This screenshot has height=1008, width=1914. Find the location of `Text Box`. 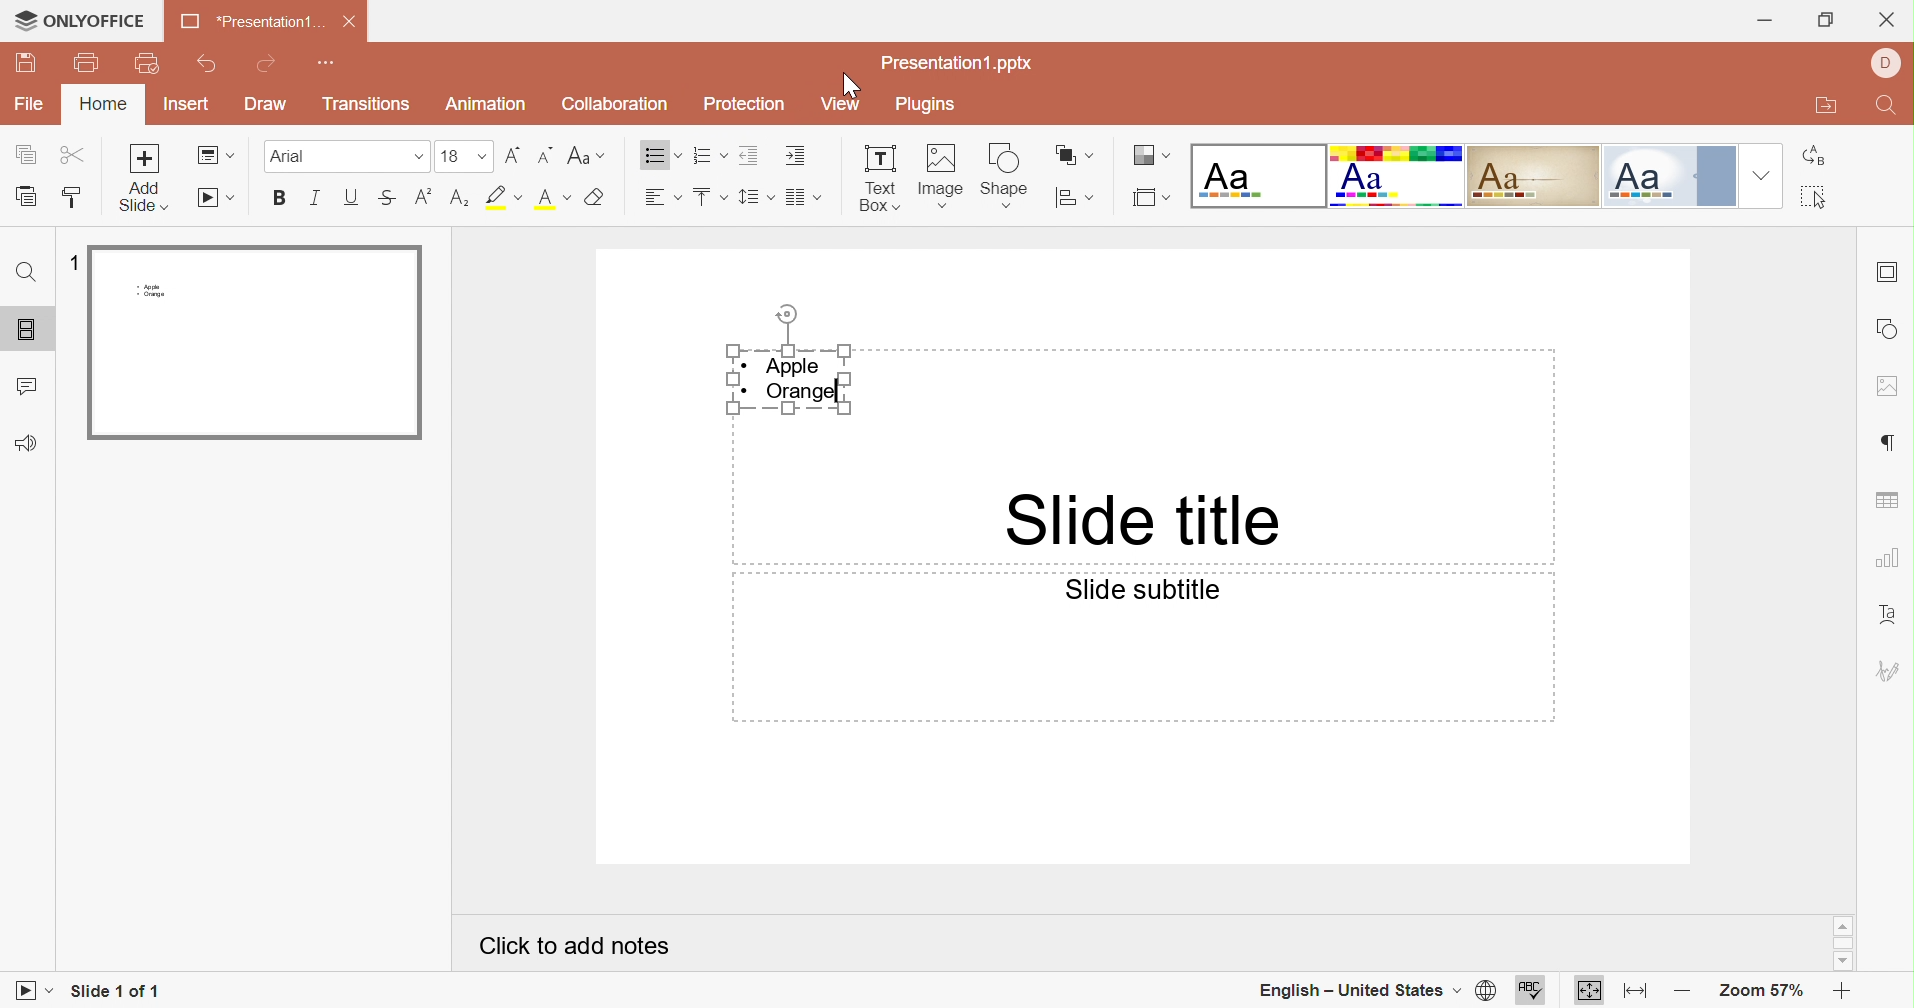

Text Box is located at coordinates (873, 180).